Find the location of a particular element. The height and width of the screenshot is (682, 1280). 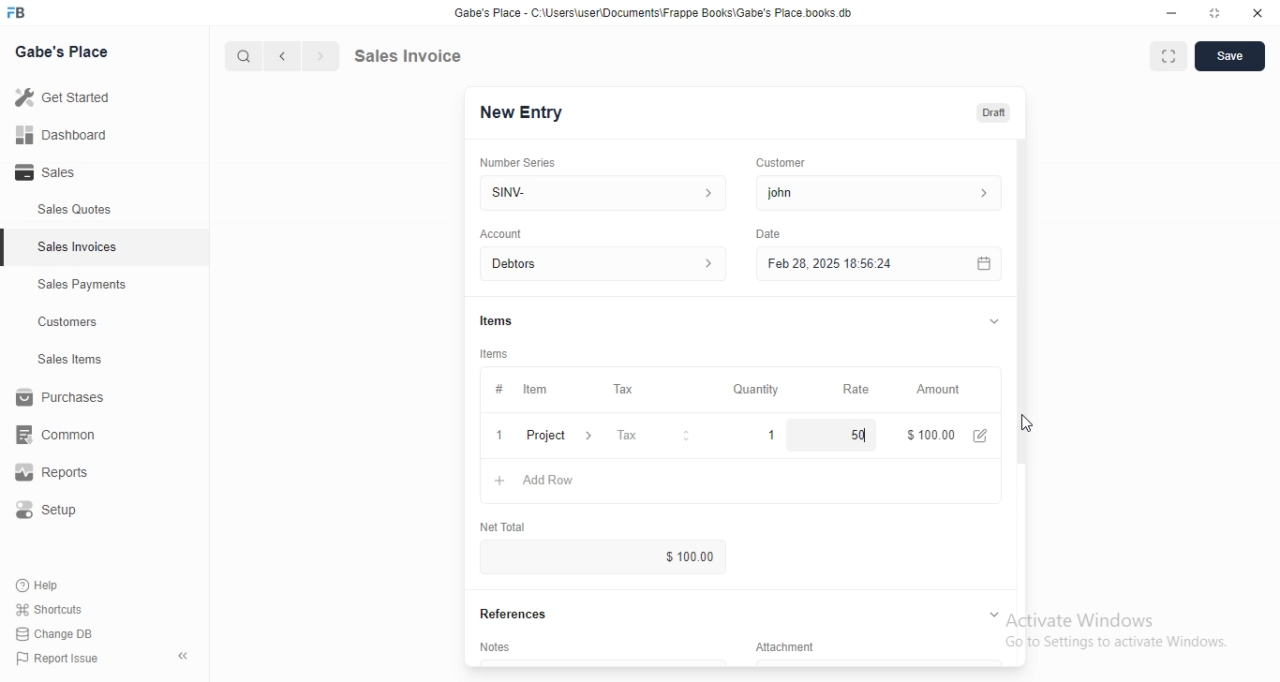

Tax & is located at coordinates (652, 436).